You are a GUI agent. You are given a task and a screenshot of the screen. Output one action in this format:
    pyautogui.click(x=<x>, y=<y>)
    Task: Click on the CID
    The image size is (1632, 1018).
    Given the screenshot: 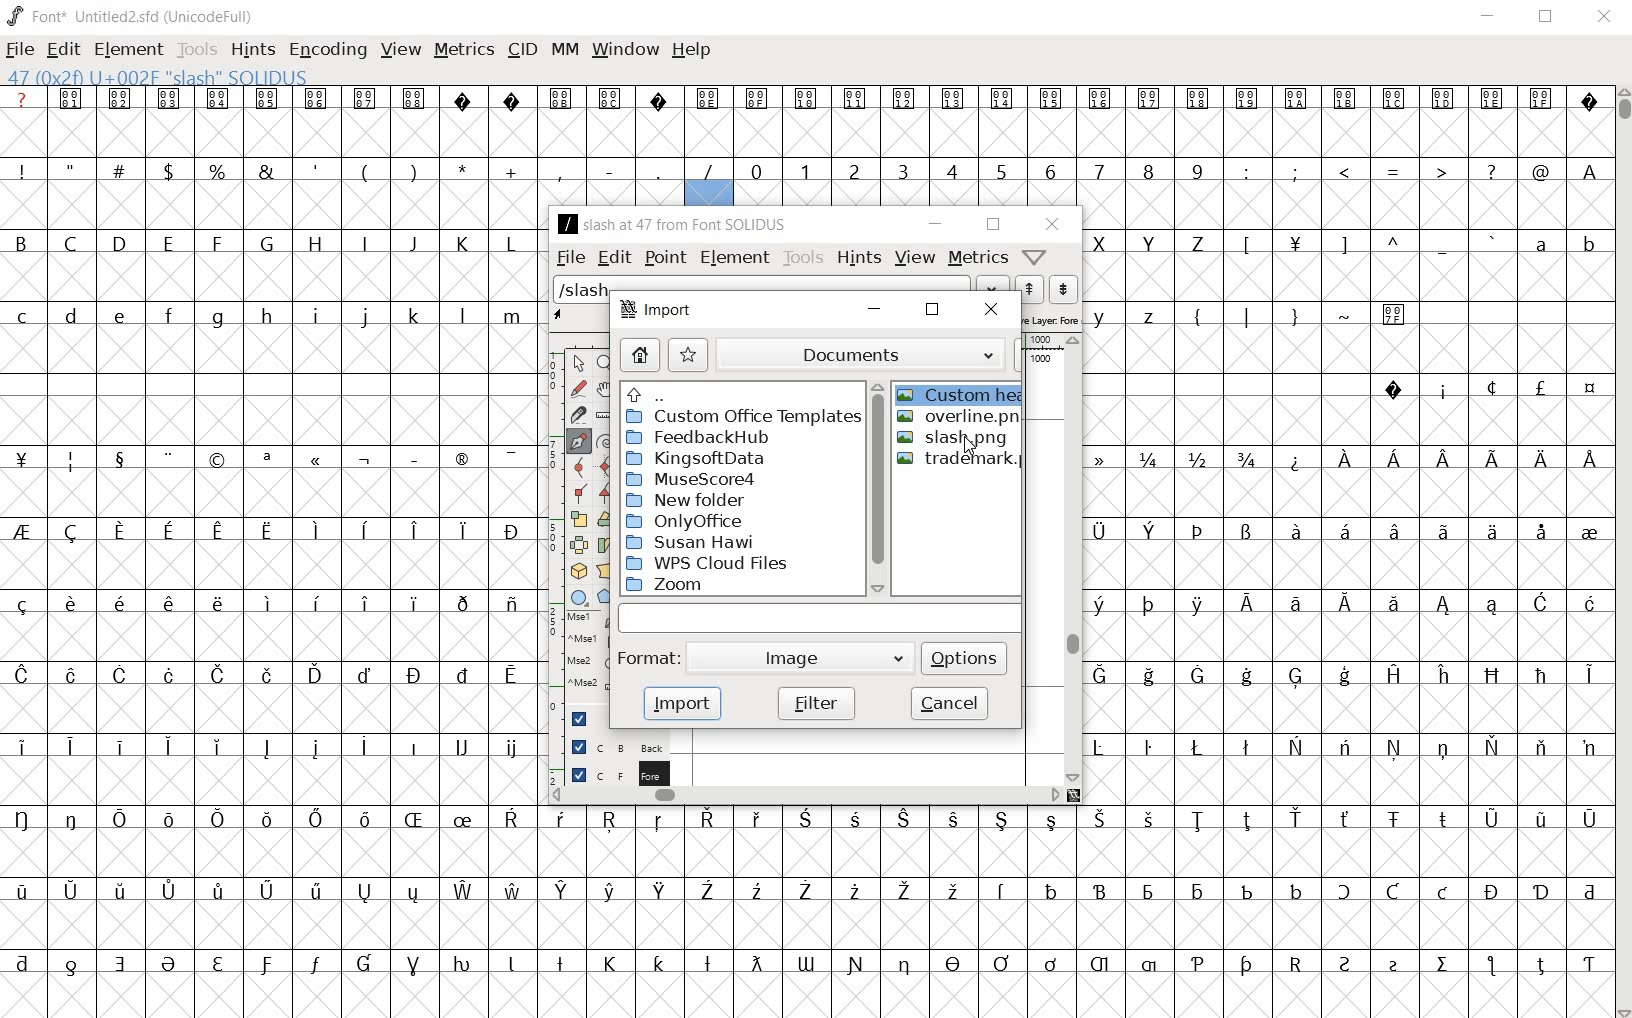 What is the action you would take?
    pyautogui.click(x=522, y=50)
    